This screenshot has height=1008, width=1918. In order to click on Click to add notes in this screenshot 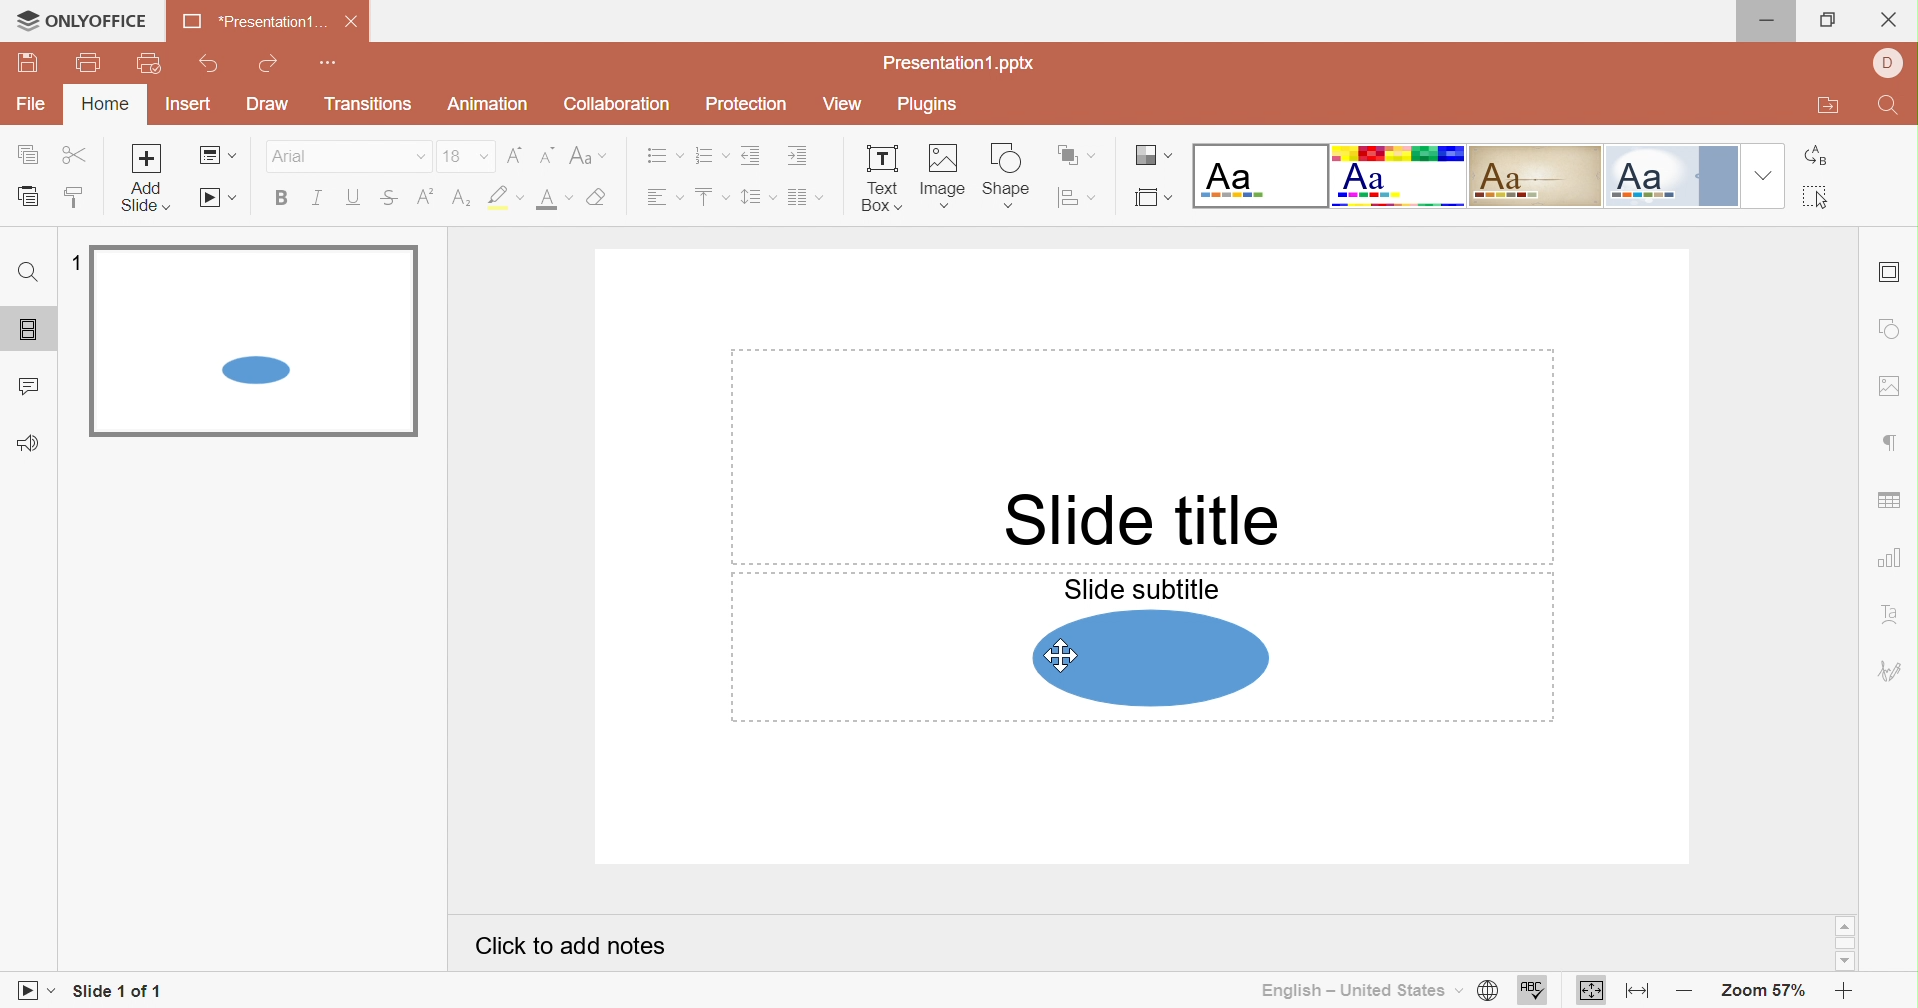, I will do `click(570, 945)`.